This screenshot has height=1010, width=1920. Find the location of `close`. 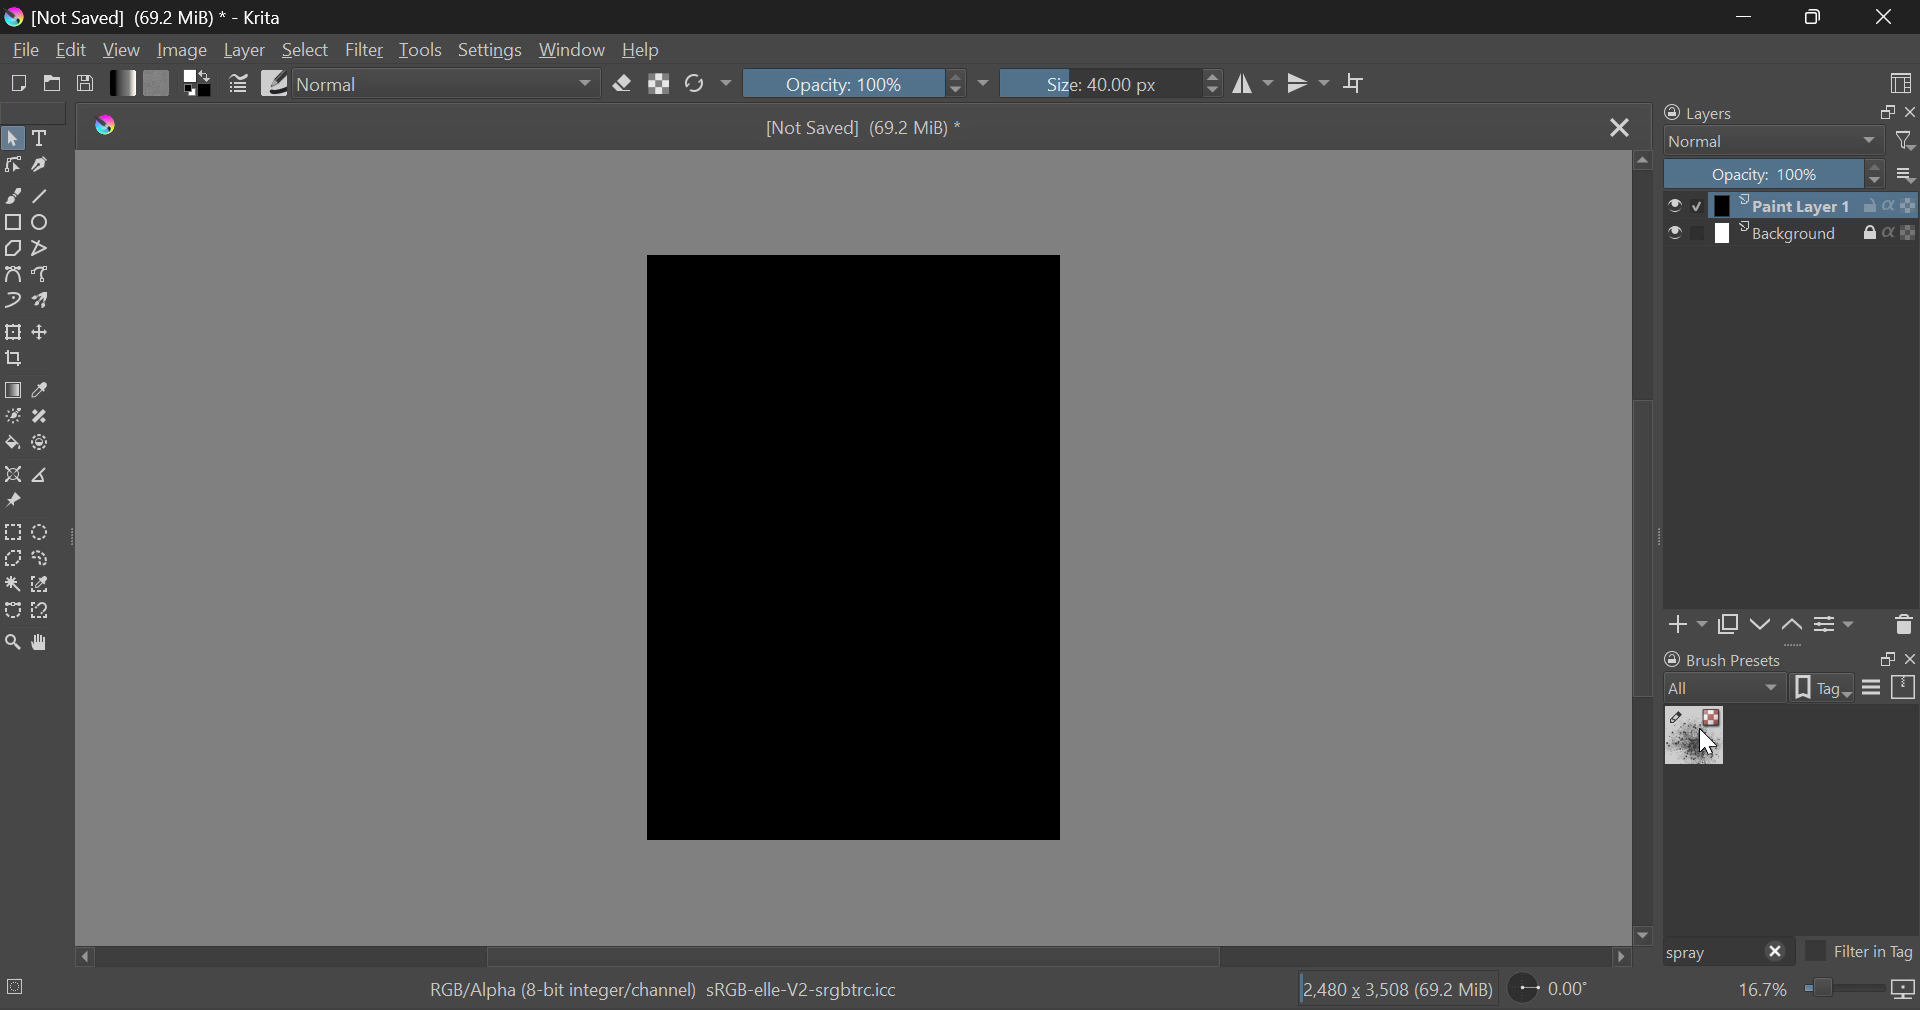

close is located at coordinates (1908, 113).